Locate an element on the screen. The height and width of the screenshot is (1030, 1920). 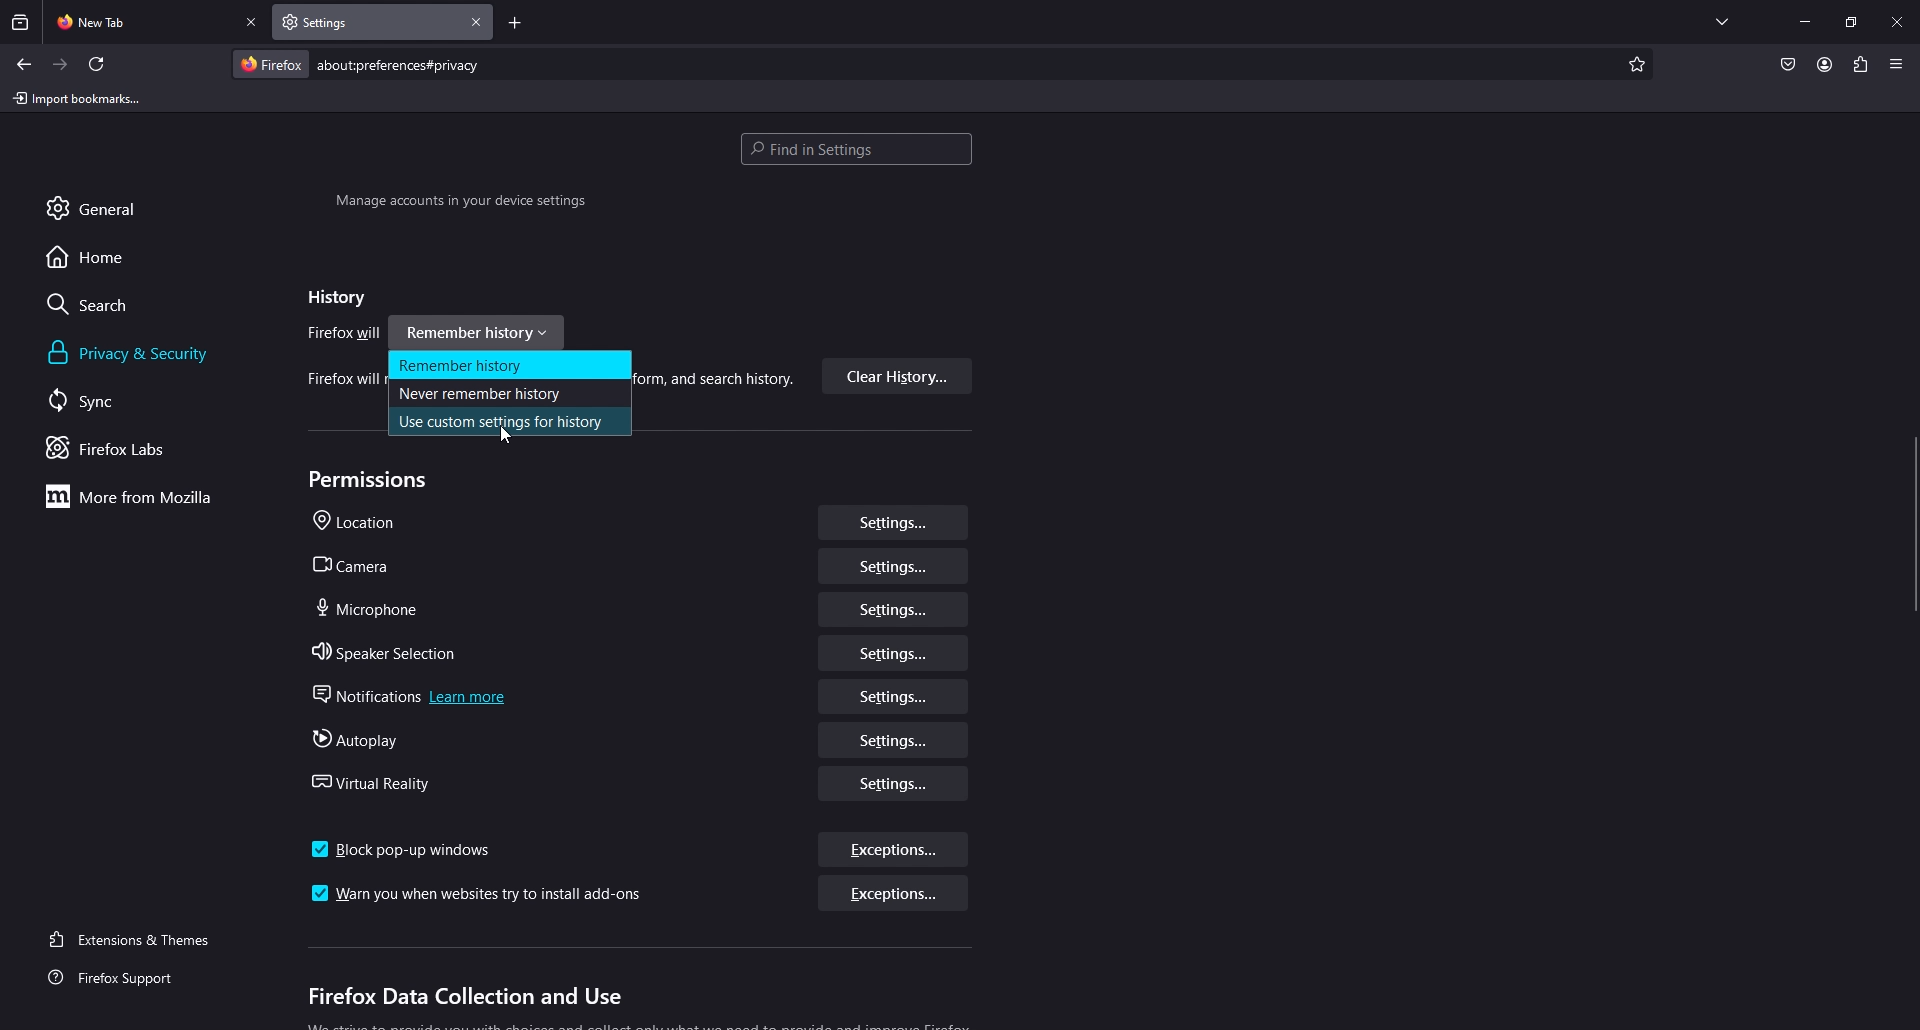
vertical scrollbar is located at coordinates (1908, 531).